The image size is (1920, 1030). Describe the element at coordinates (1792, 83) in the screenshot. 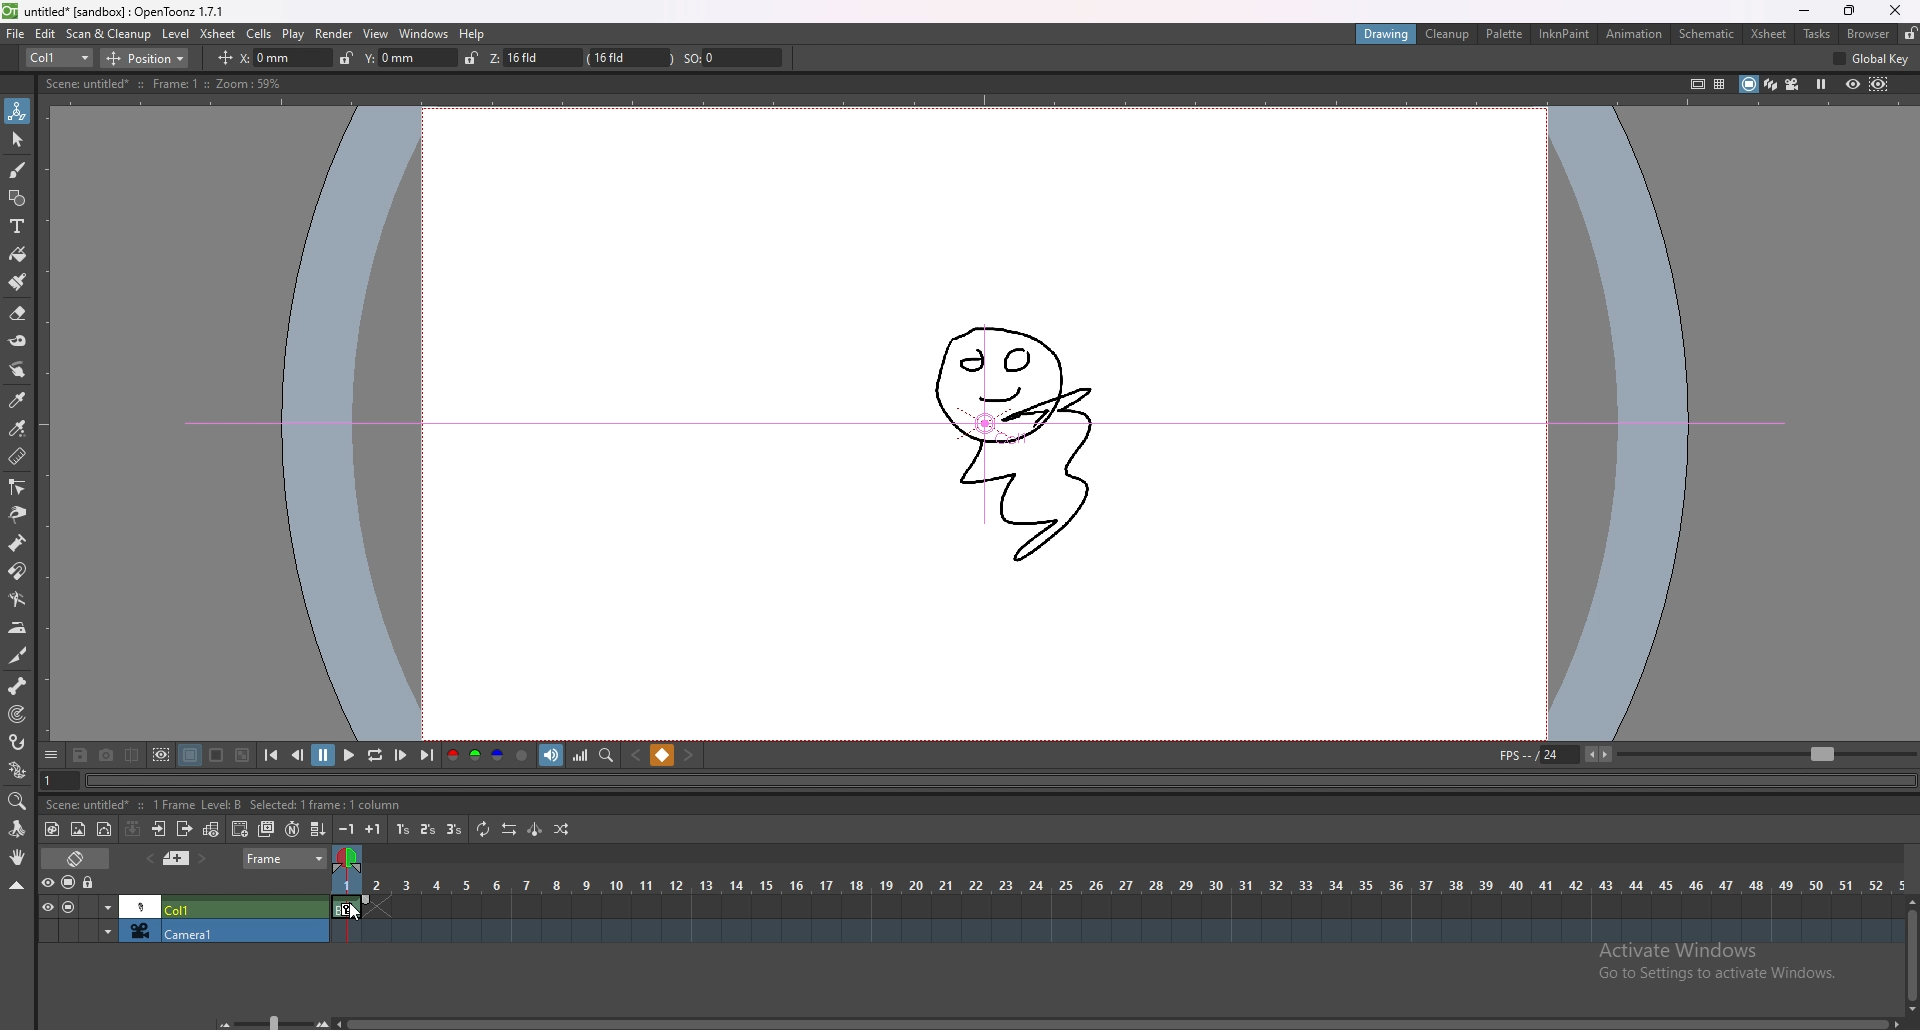

I see `camera view` at that location.